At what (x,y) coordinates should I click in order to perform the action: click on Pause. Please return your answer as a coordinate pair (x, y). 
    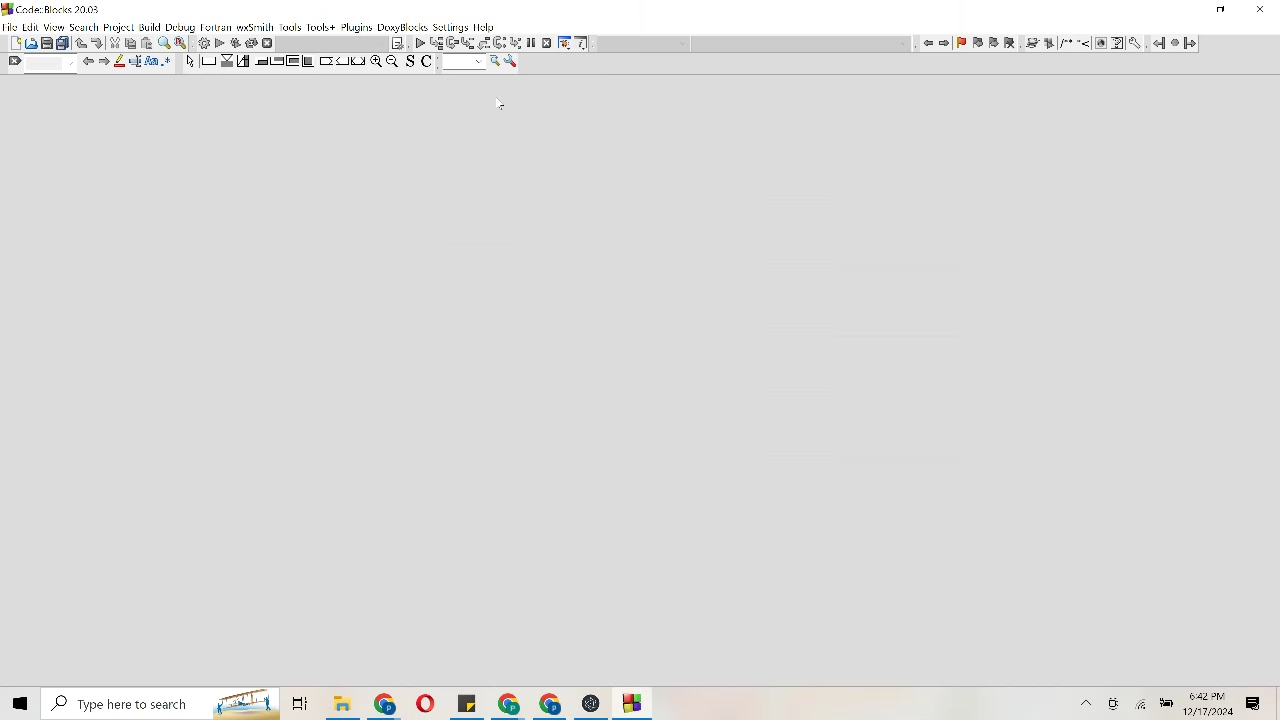
    Looking at the image, I should click on (530, 44).